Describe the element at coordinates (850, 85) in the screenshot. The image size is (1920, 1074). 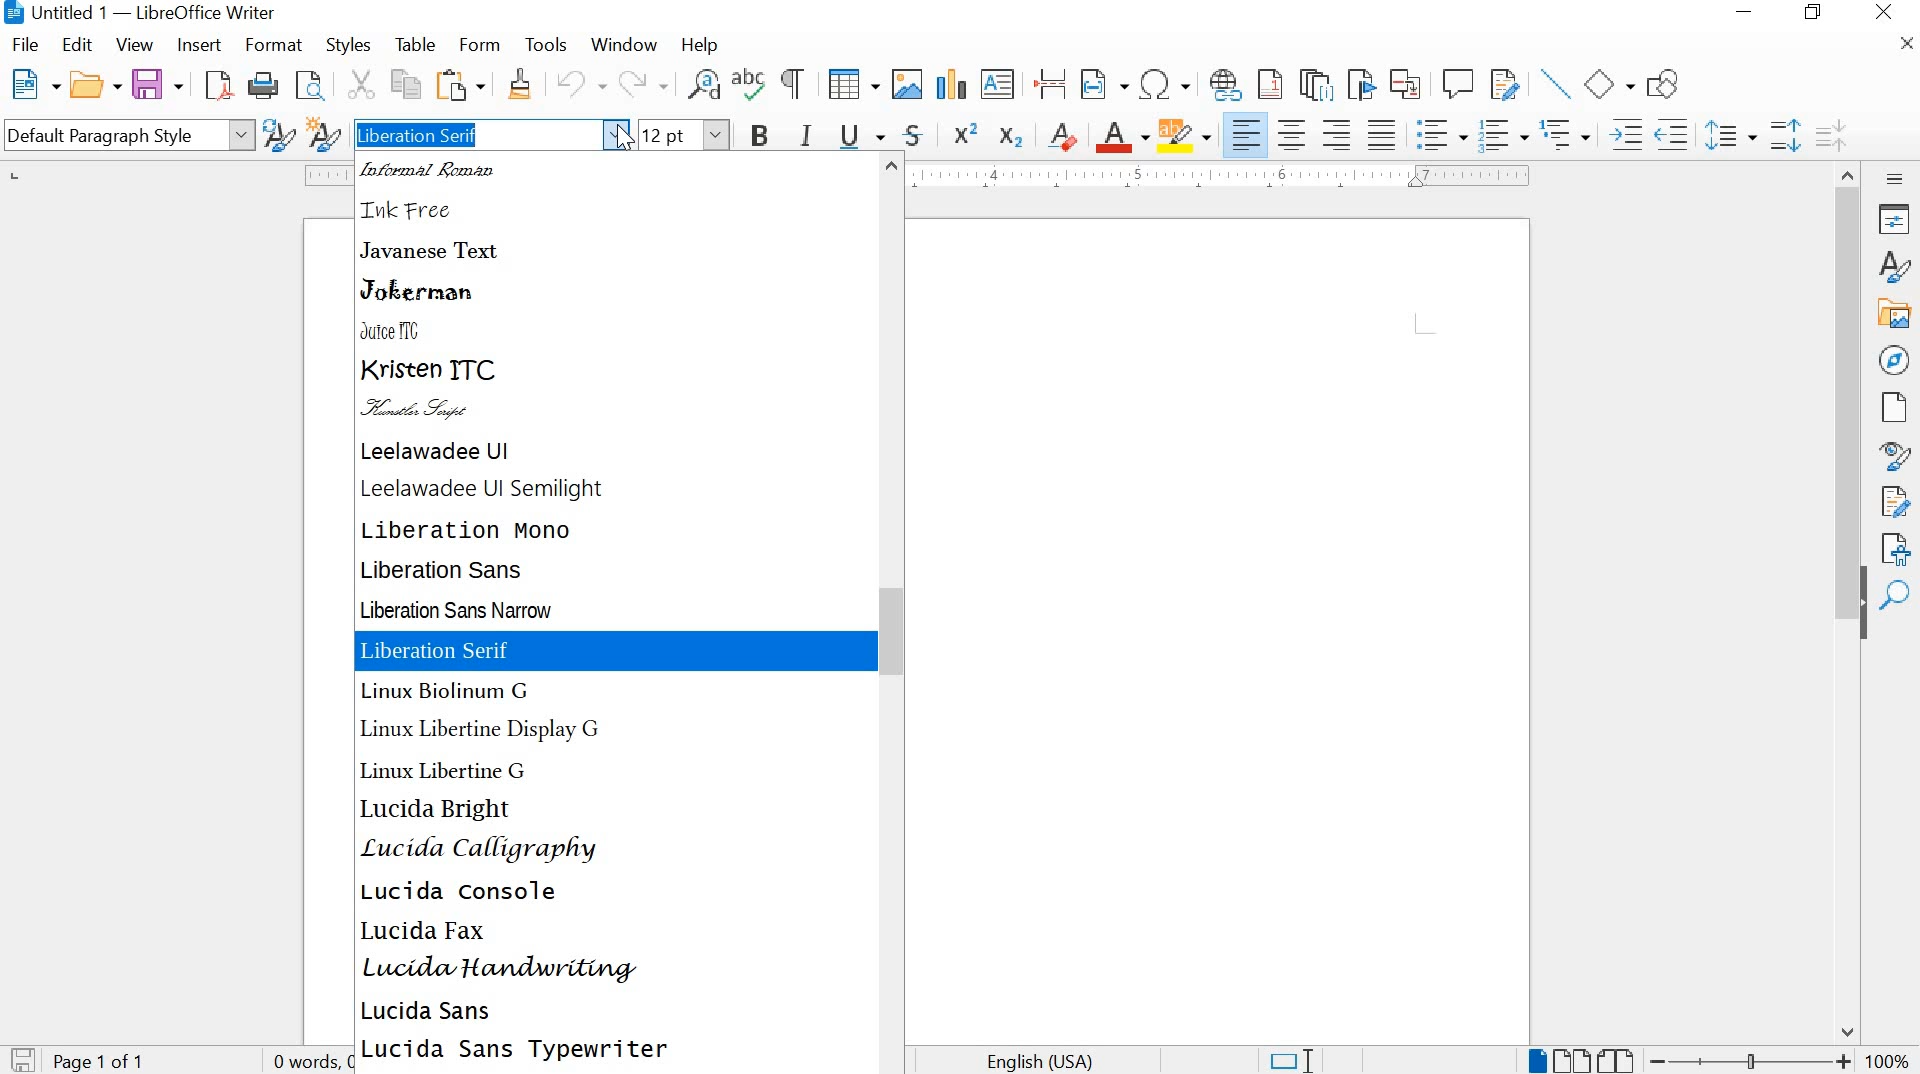
I see `INSERT TABLE` at that location.